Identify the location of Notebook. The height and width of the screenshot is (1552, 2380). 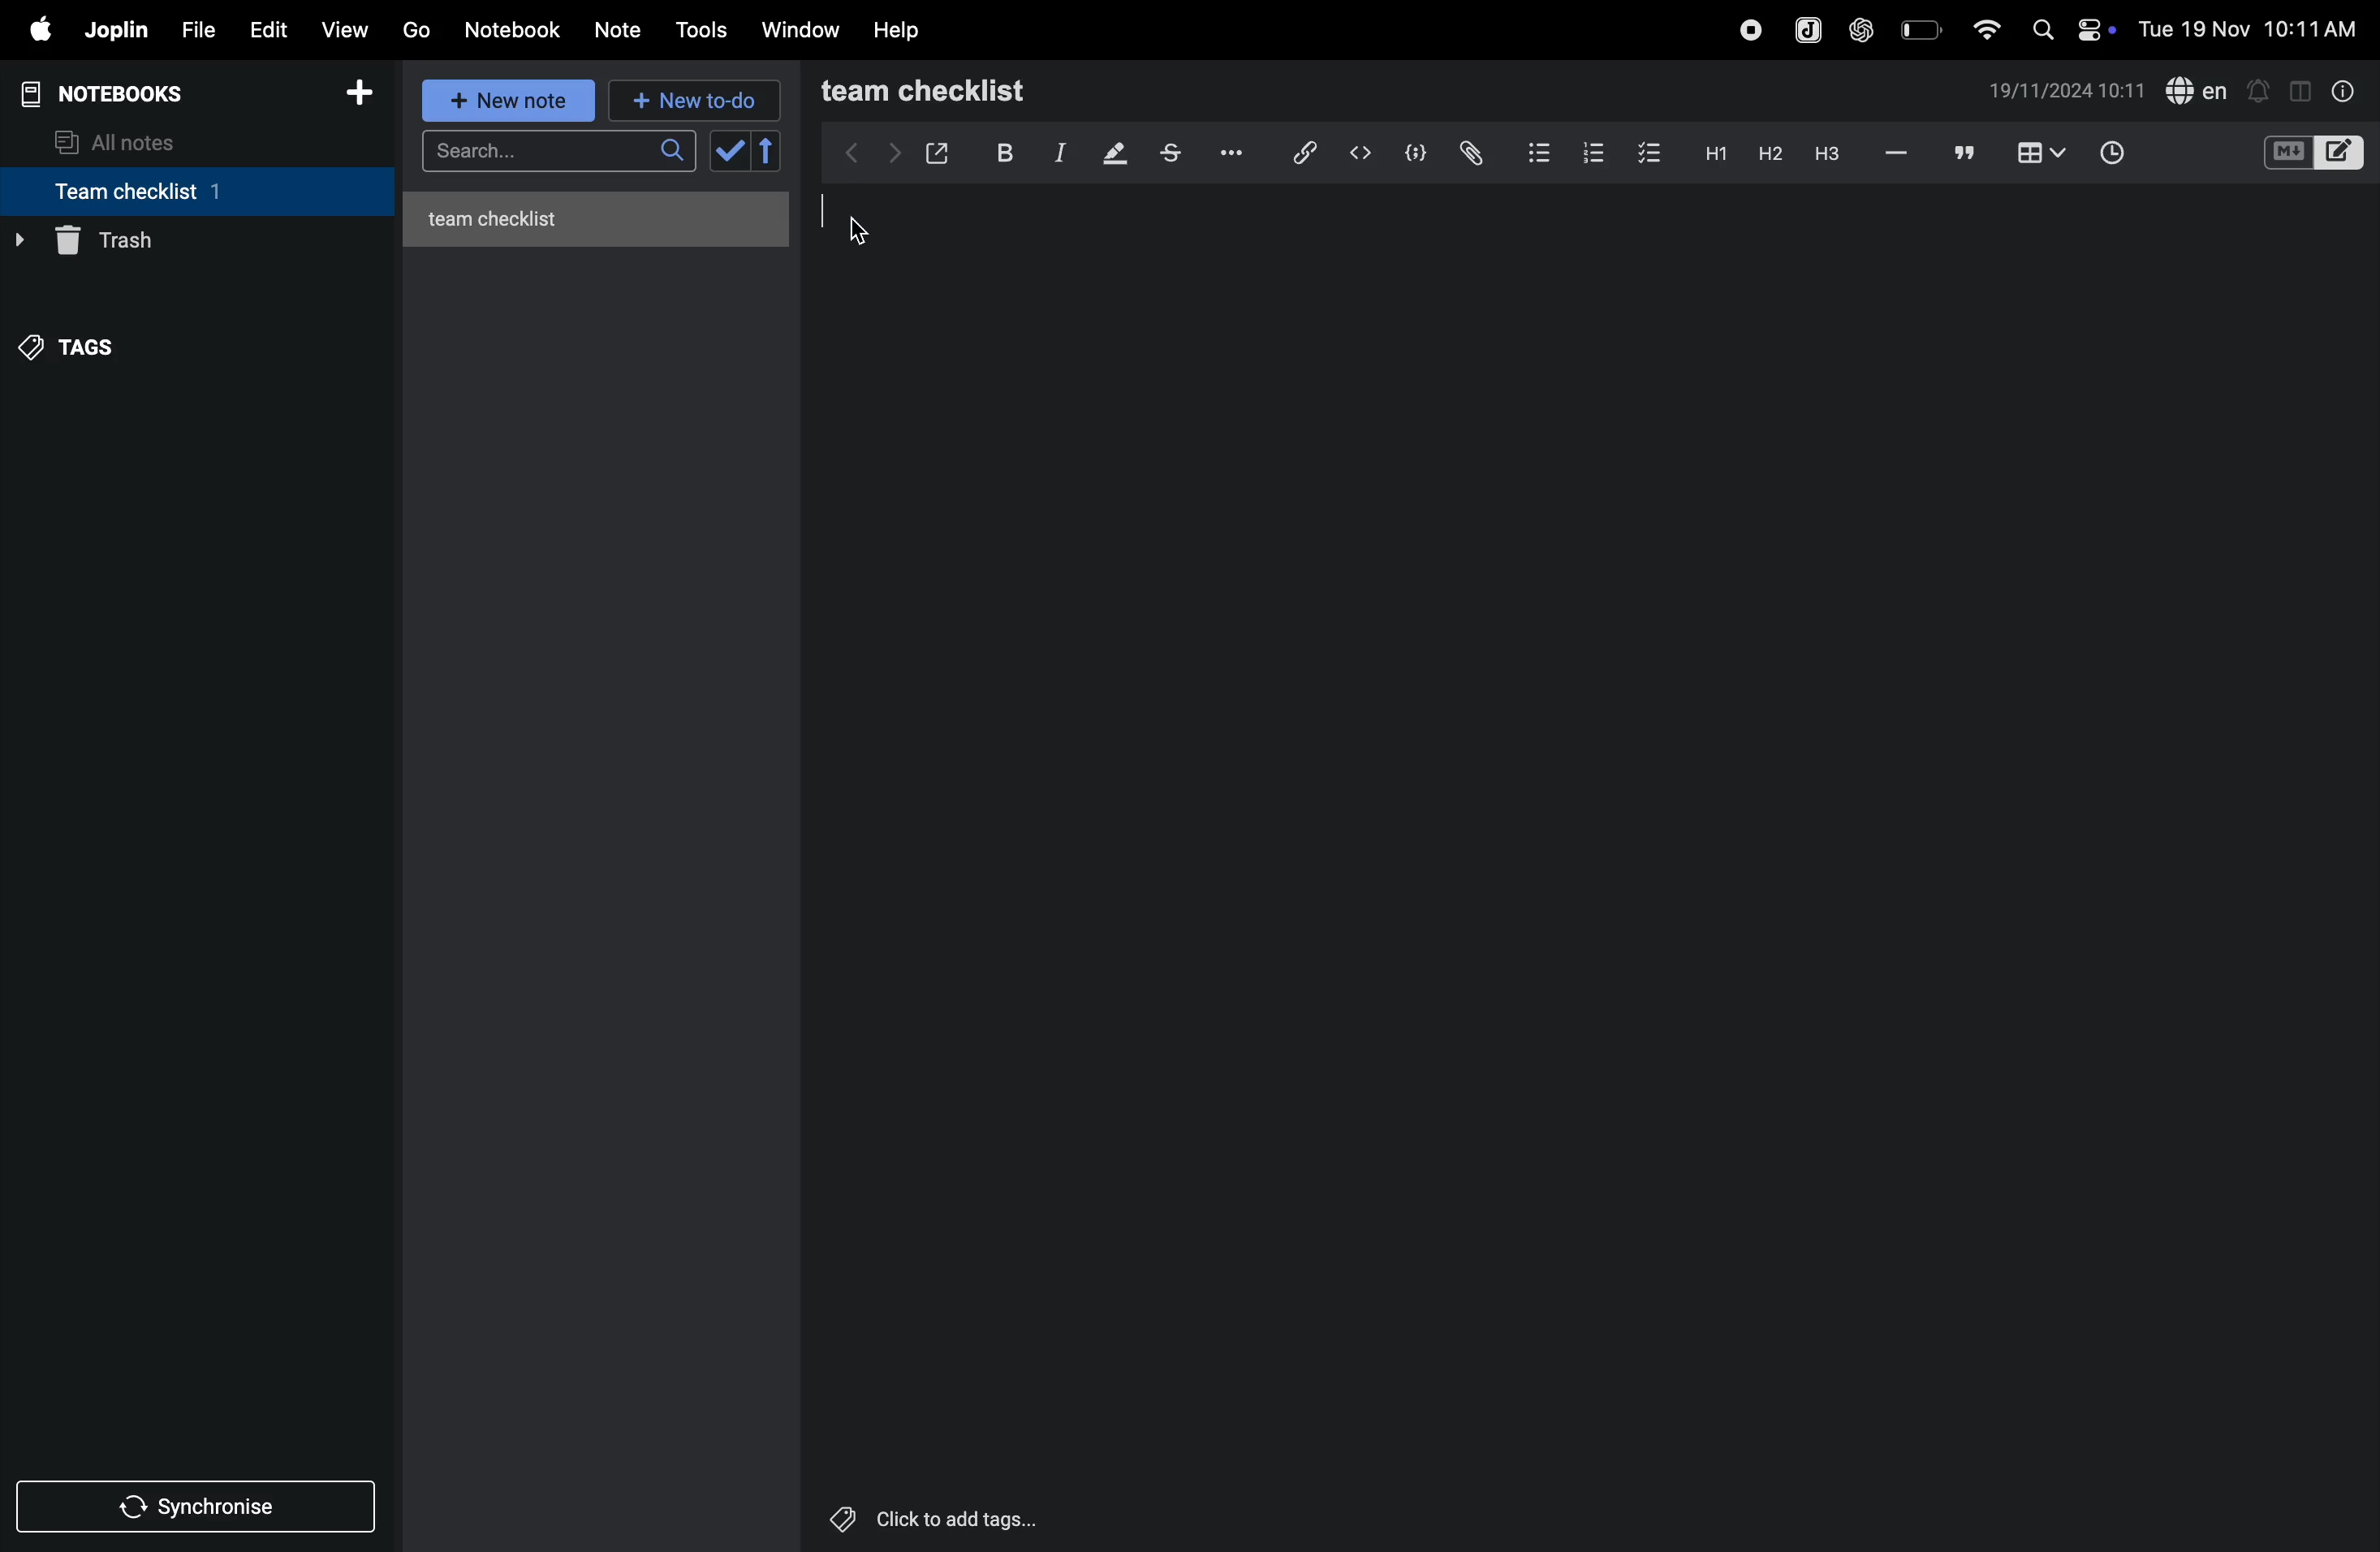
(518, 30).